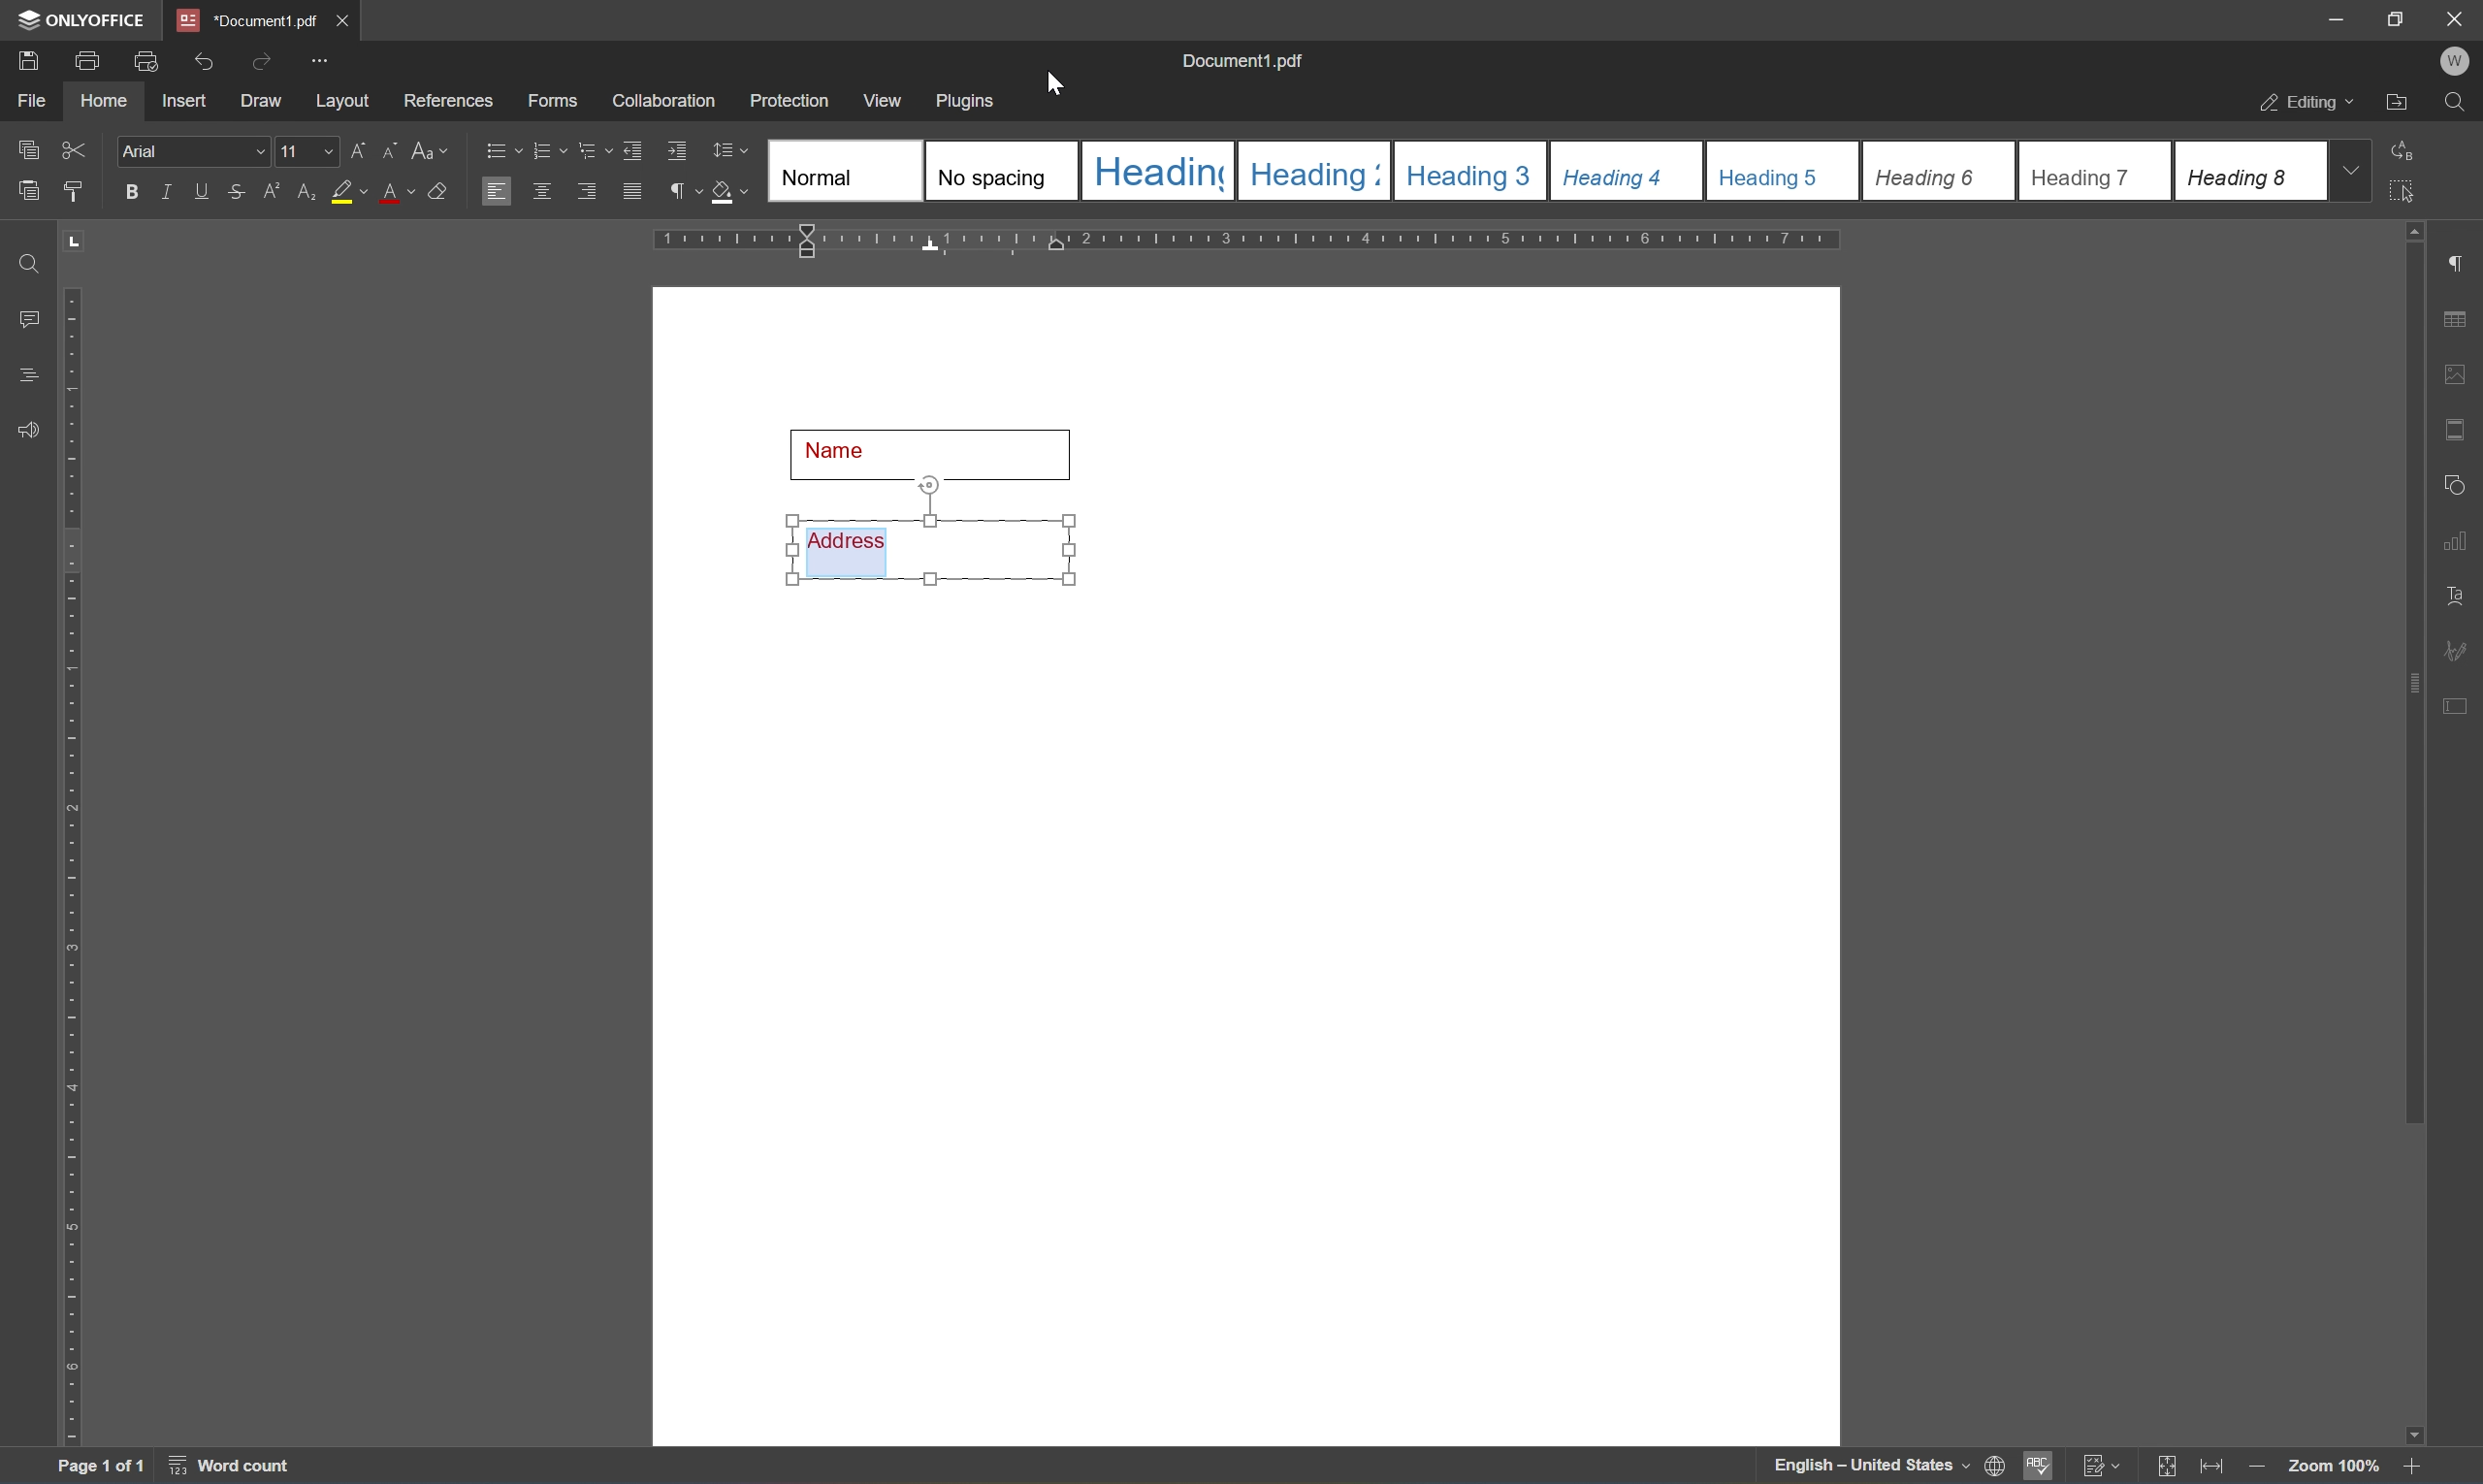 The image size is (2483, 1484). I want to click on scroll down, so click(2406, 1429).